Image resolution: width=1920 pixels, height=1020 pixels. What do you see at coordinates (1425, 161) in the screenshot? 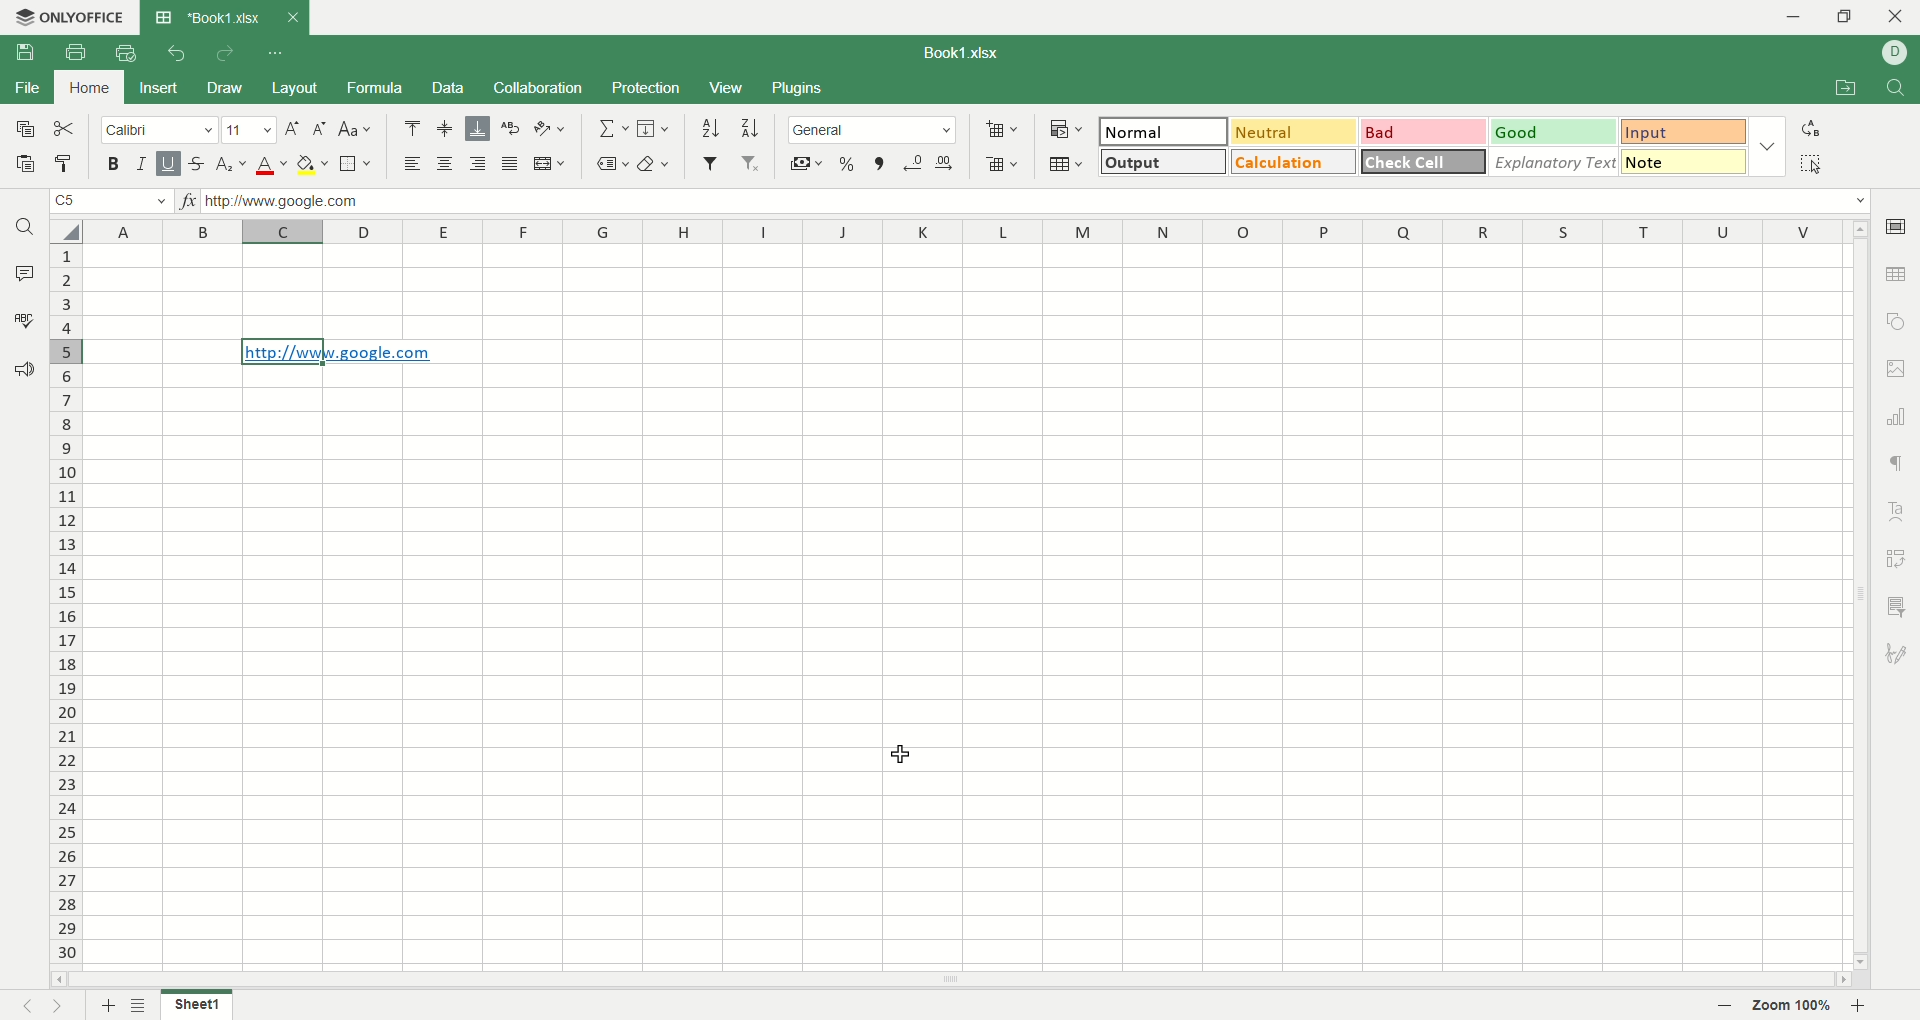
I see `check cell` at bounding box center [1425, 161].